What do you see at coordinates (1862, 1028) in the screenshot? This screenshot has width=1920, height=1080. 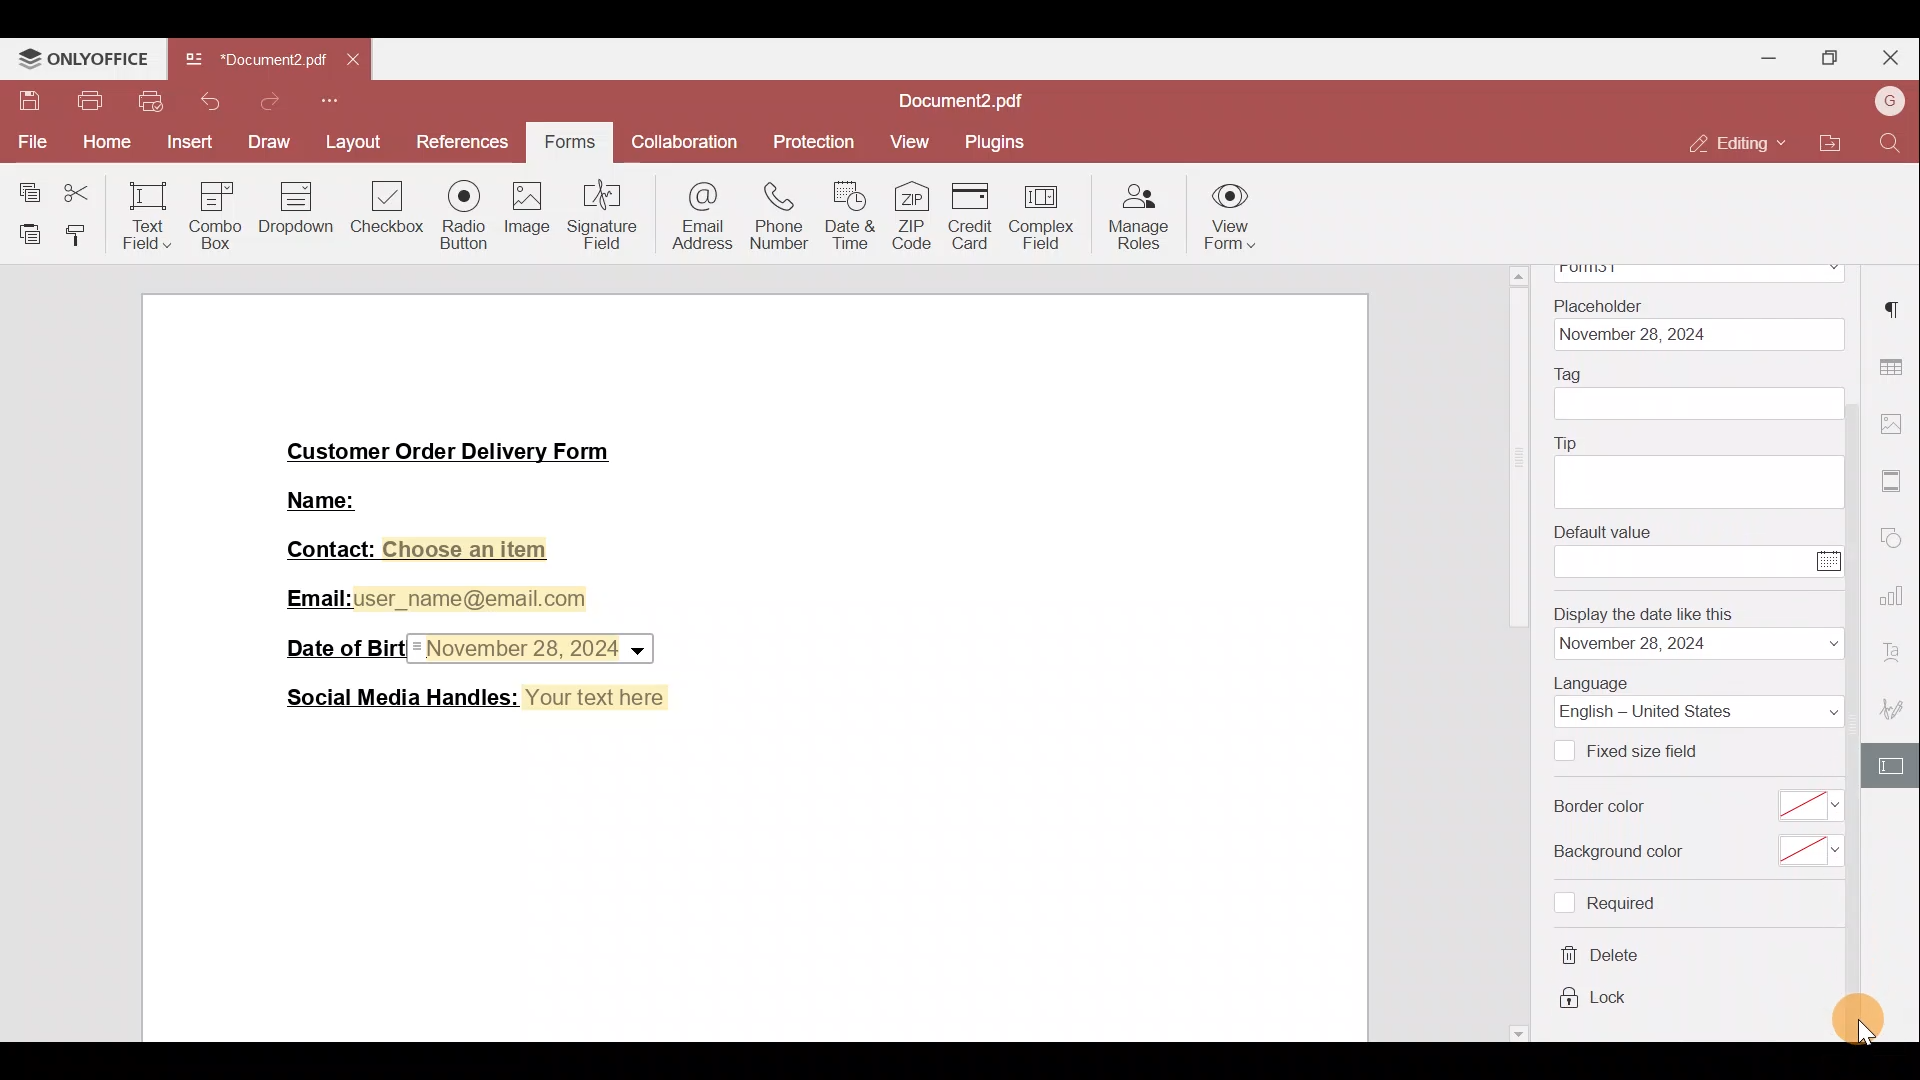 I see `cursor` at bounding box center [1862, 1028].